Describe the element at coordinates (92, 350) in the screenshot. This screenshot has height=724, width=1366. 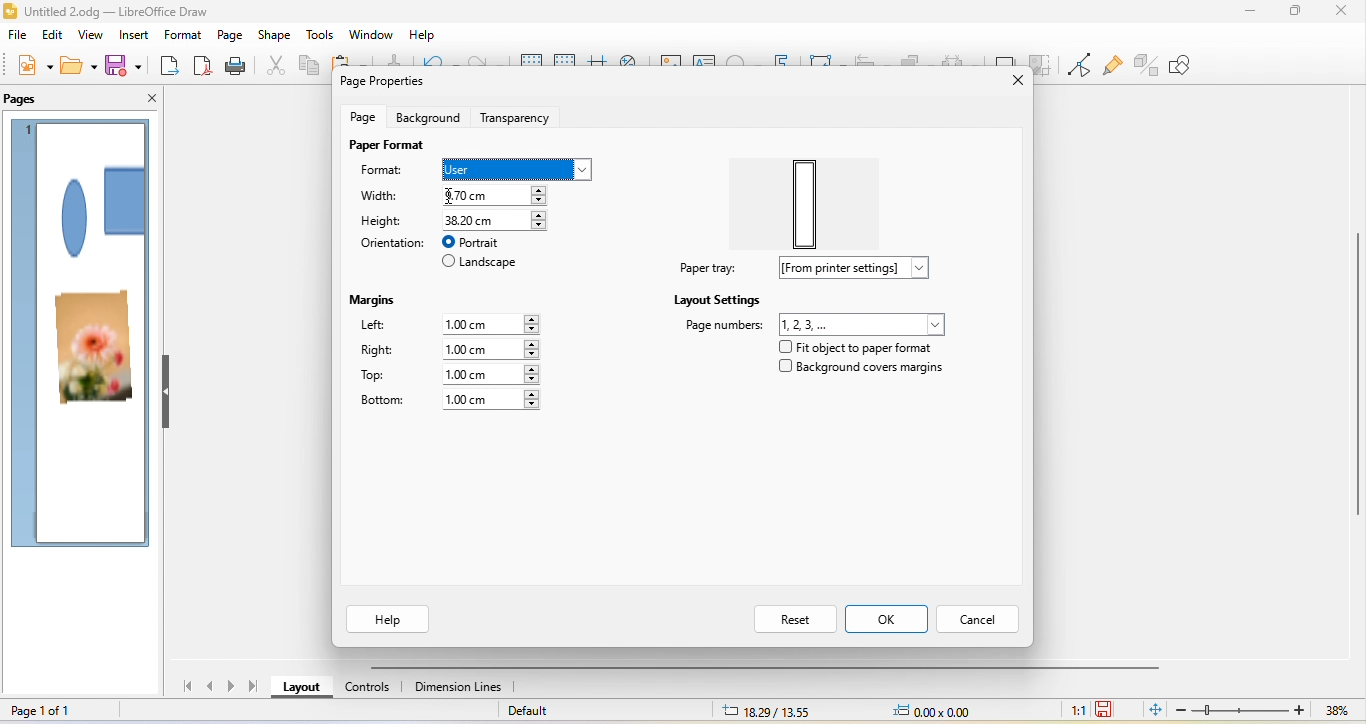
I see `photo` at that location.